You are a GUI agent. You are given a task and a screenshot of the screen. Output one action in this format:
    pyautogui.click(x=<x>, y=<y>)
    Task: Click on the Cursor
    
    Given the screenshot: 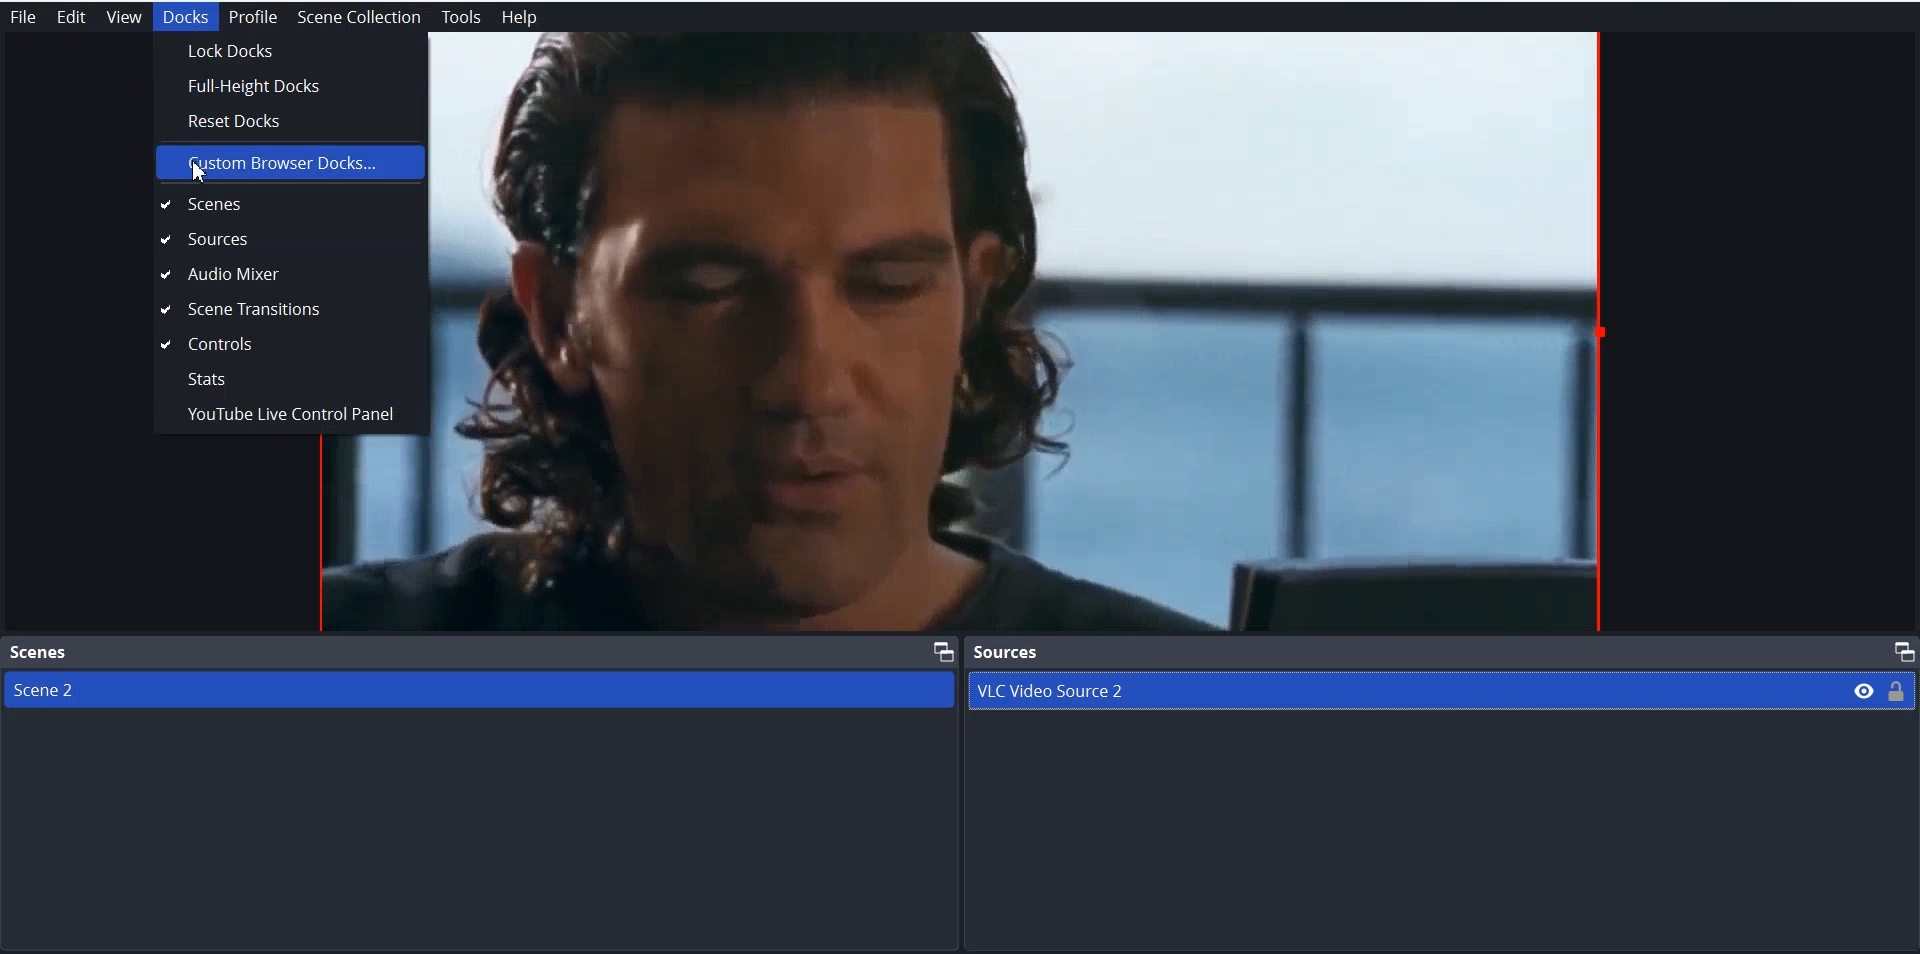 What is the action you would take?
    pyautogui.click(x=201, y=173)
    